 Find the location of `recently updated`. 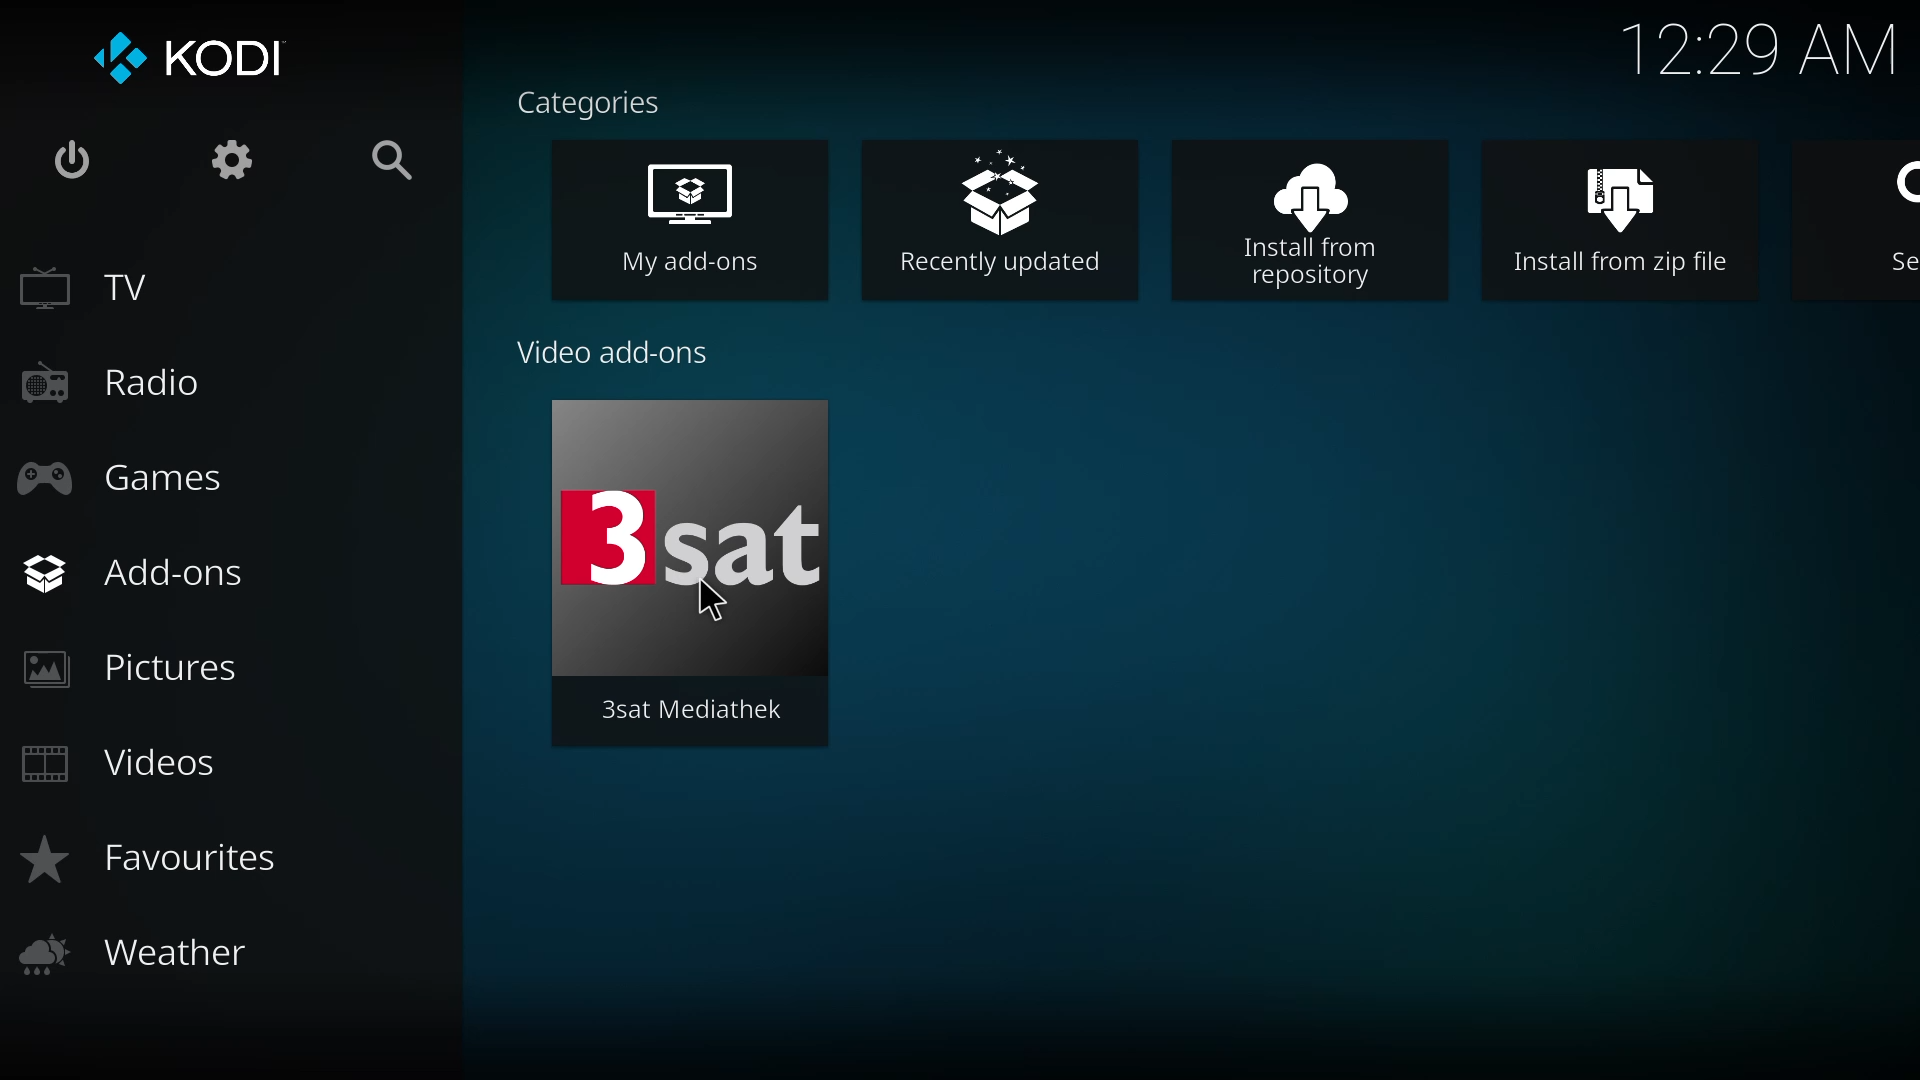

recently updated is located at coordinates (998, 212).